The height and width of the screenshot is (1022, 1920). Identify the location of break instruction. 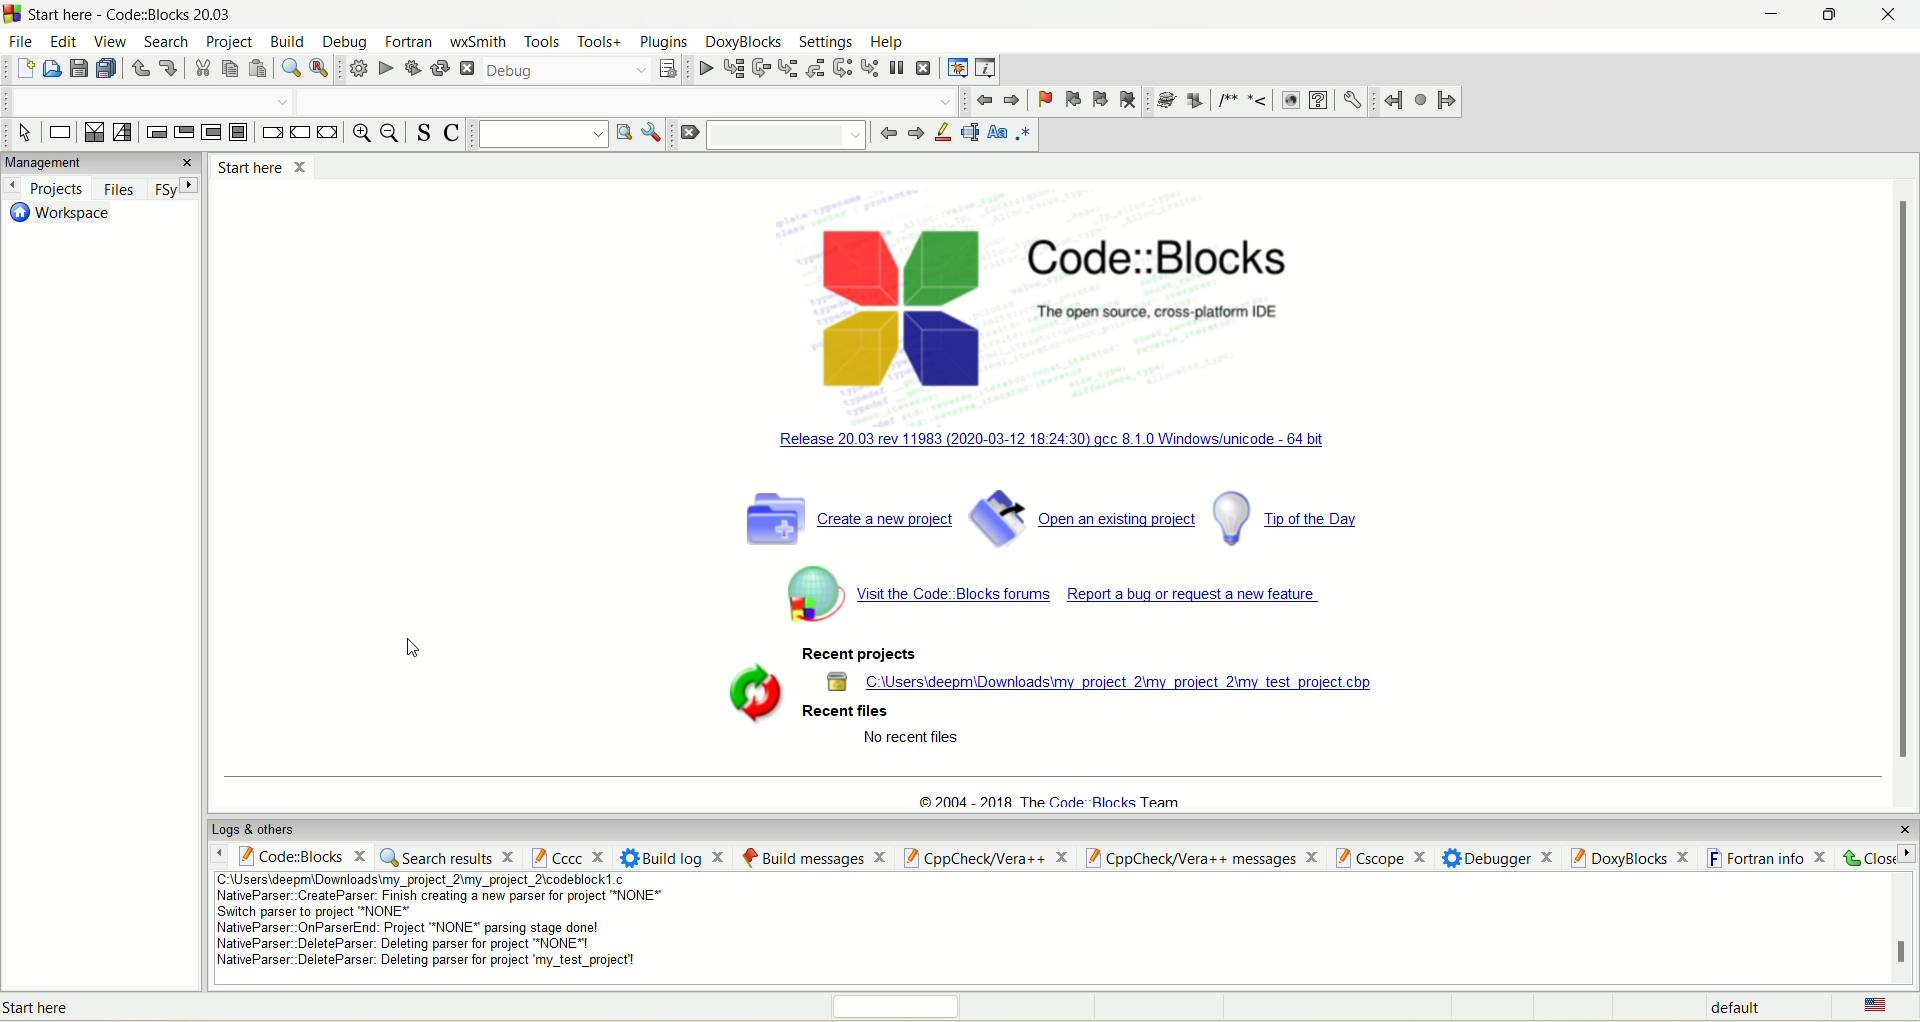
(271, 133).